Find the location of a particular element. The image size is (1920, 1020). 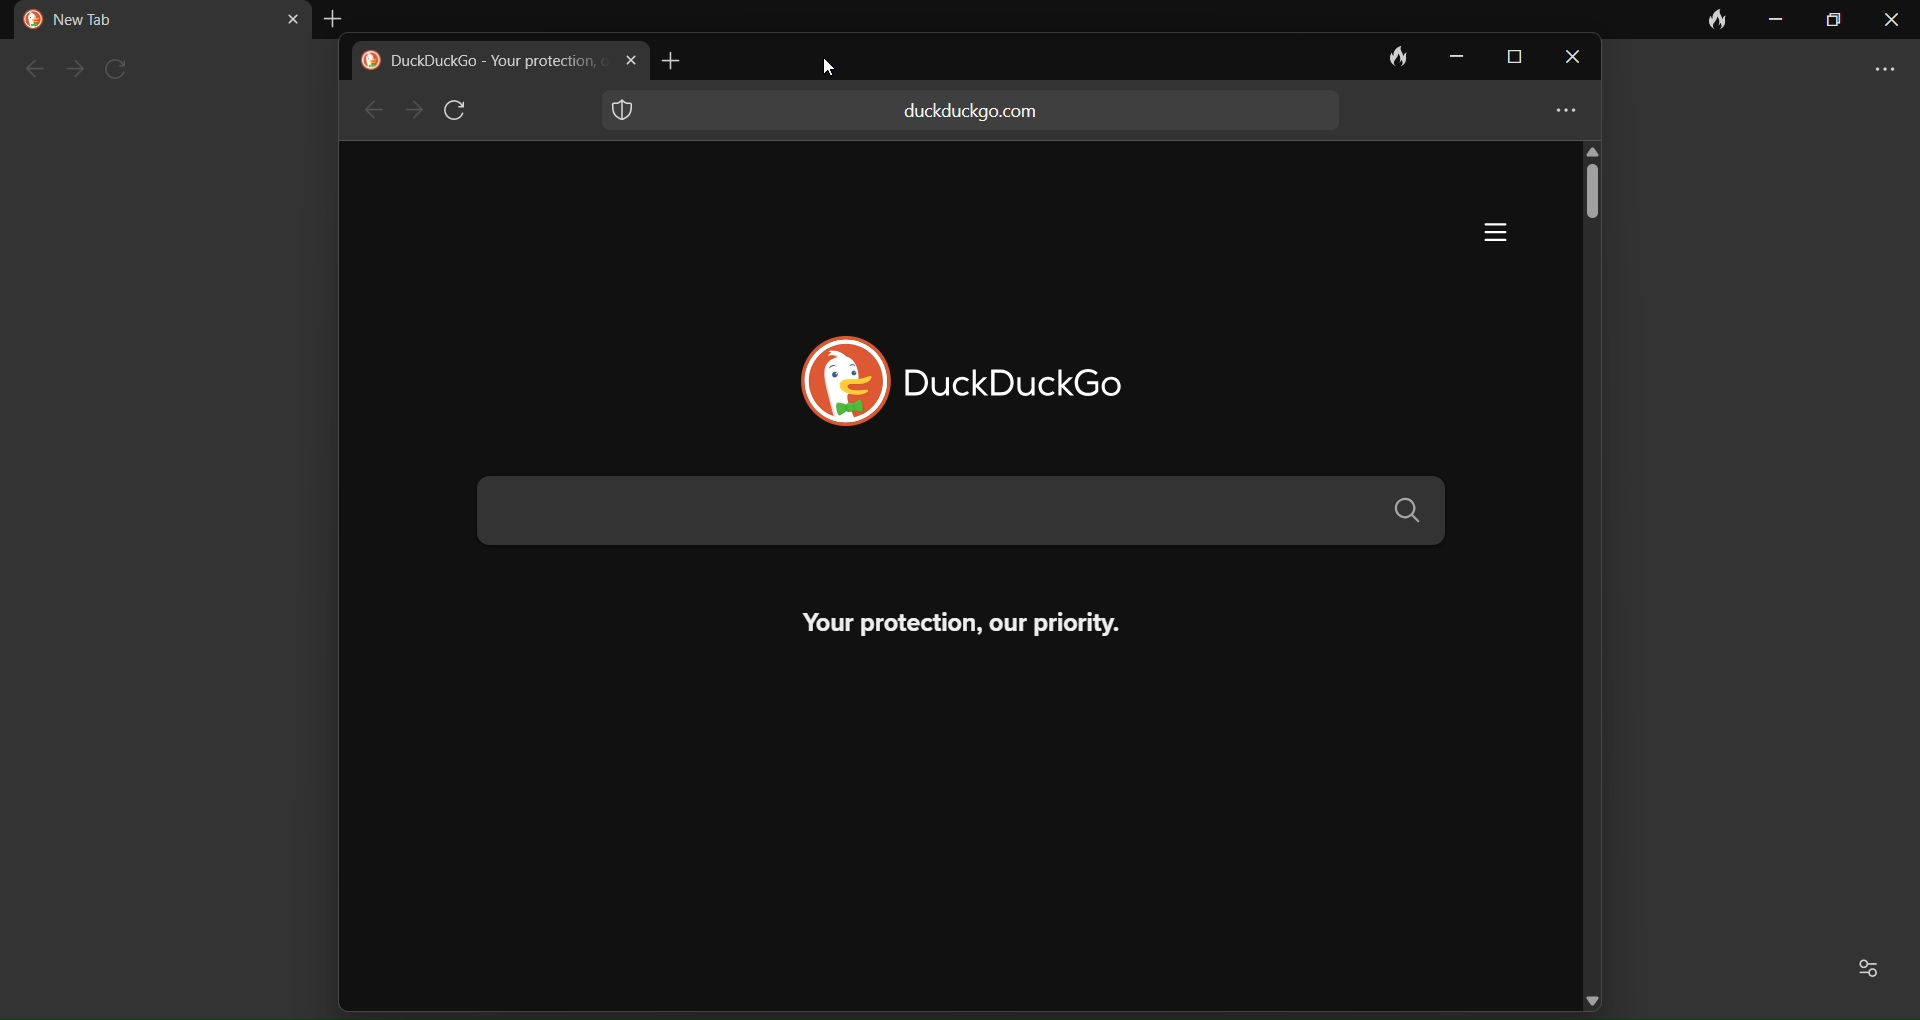

Close is located at coordinates (1575, 60).